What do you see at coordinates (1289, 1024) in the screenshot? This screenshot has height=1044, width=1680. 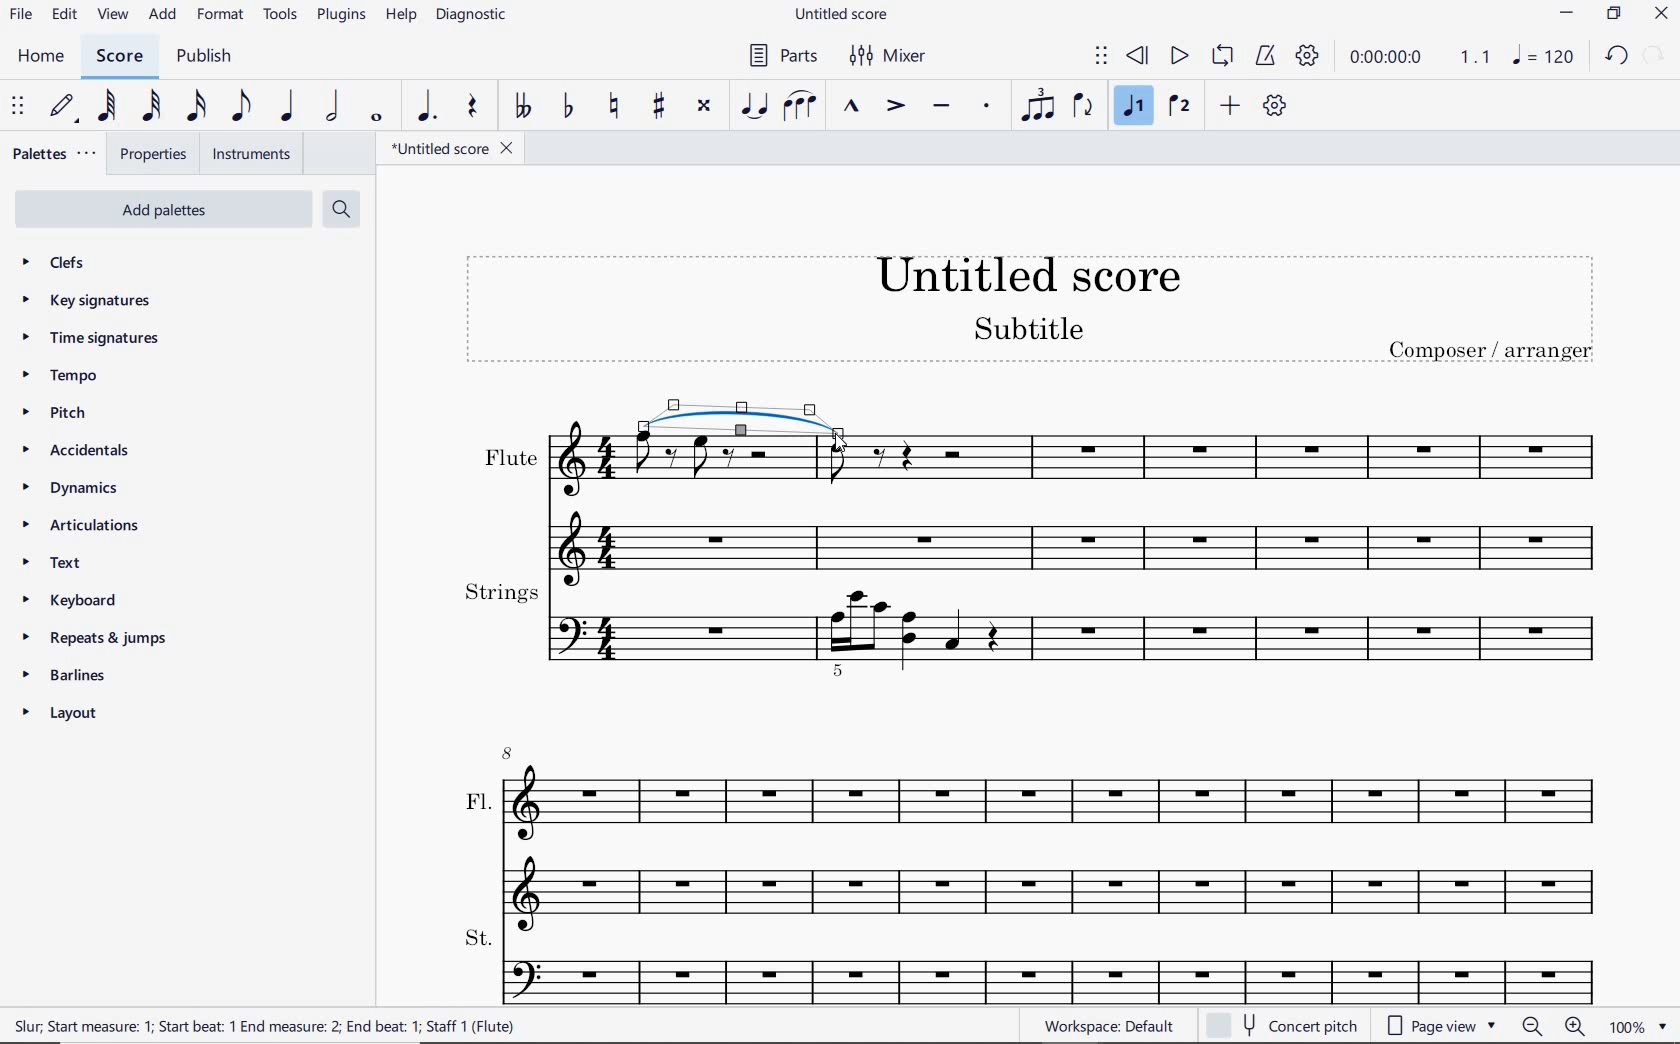 I see `concert pitch` at bounding box center [1289, 1024].